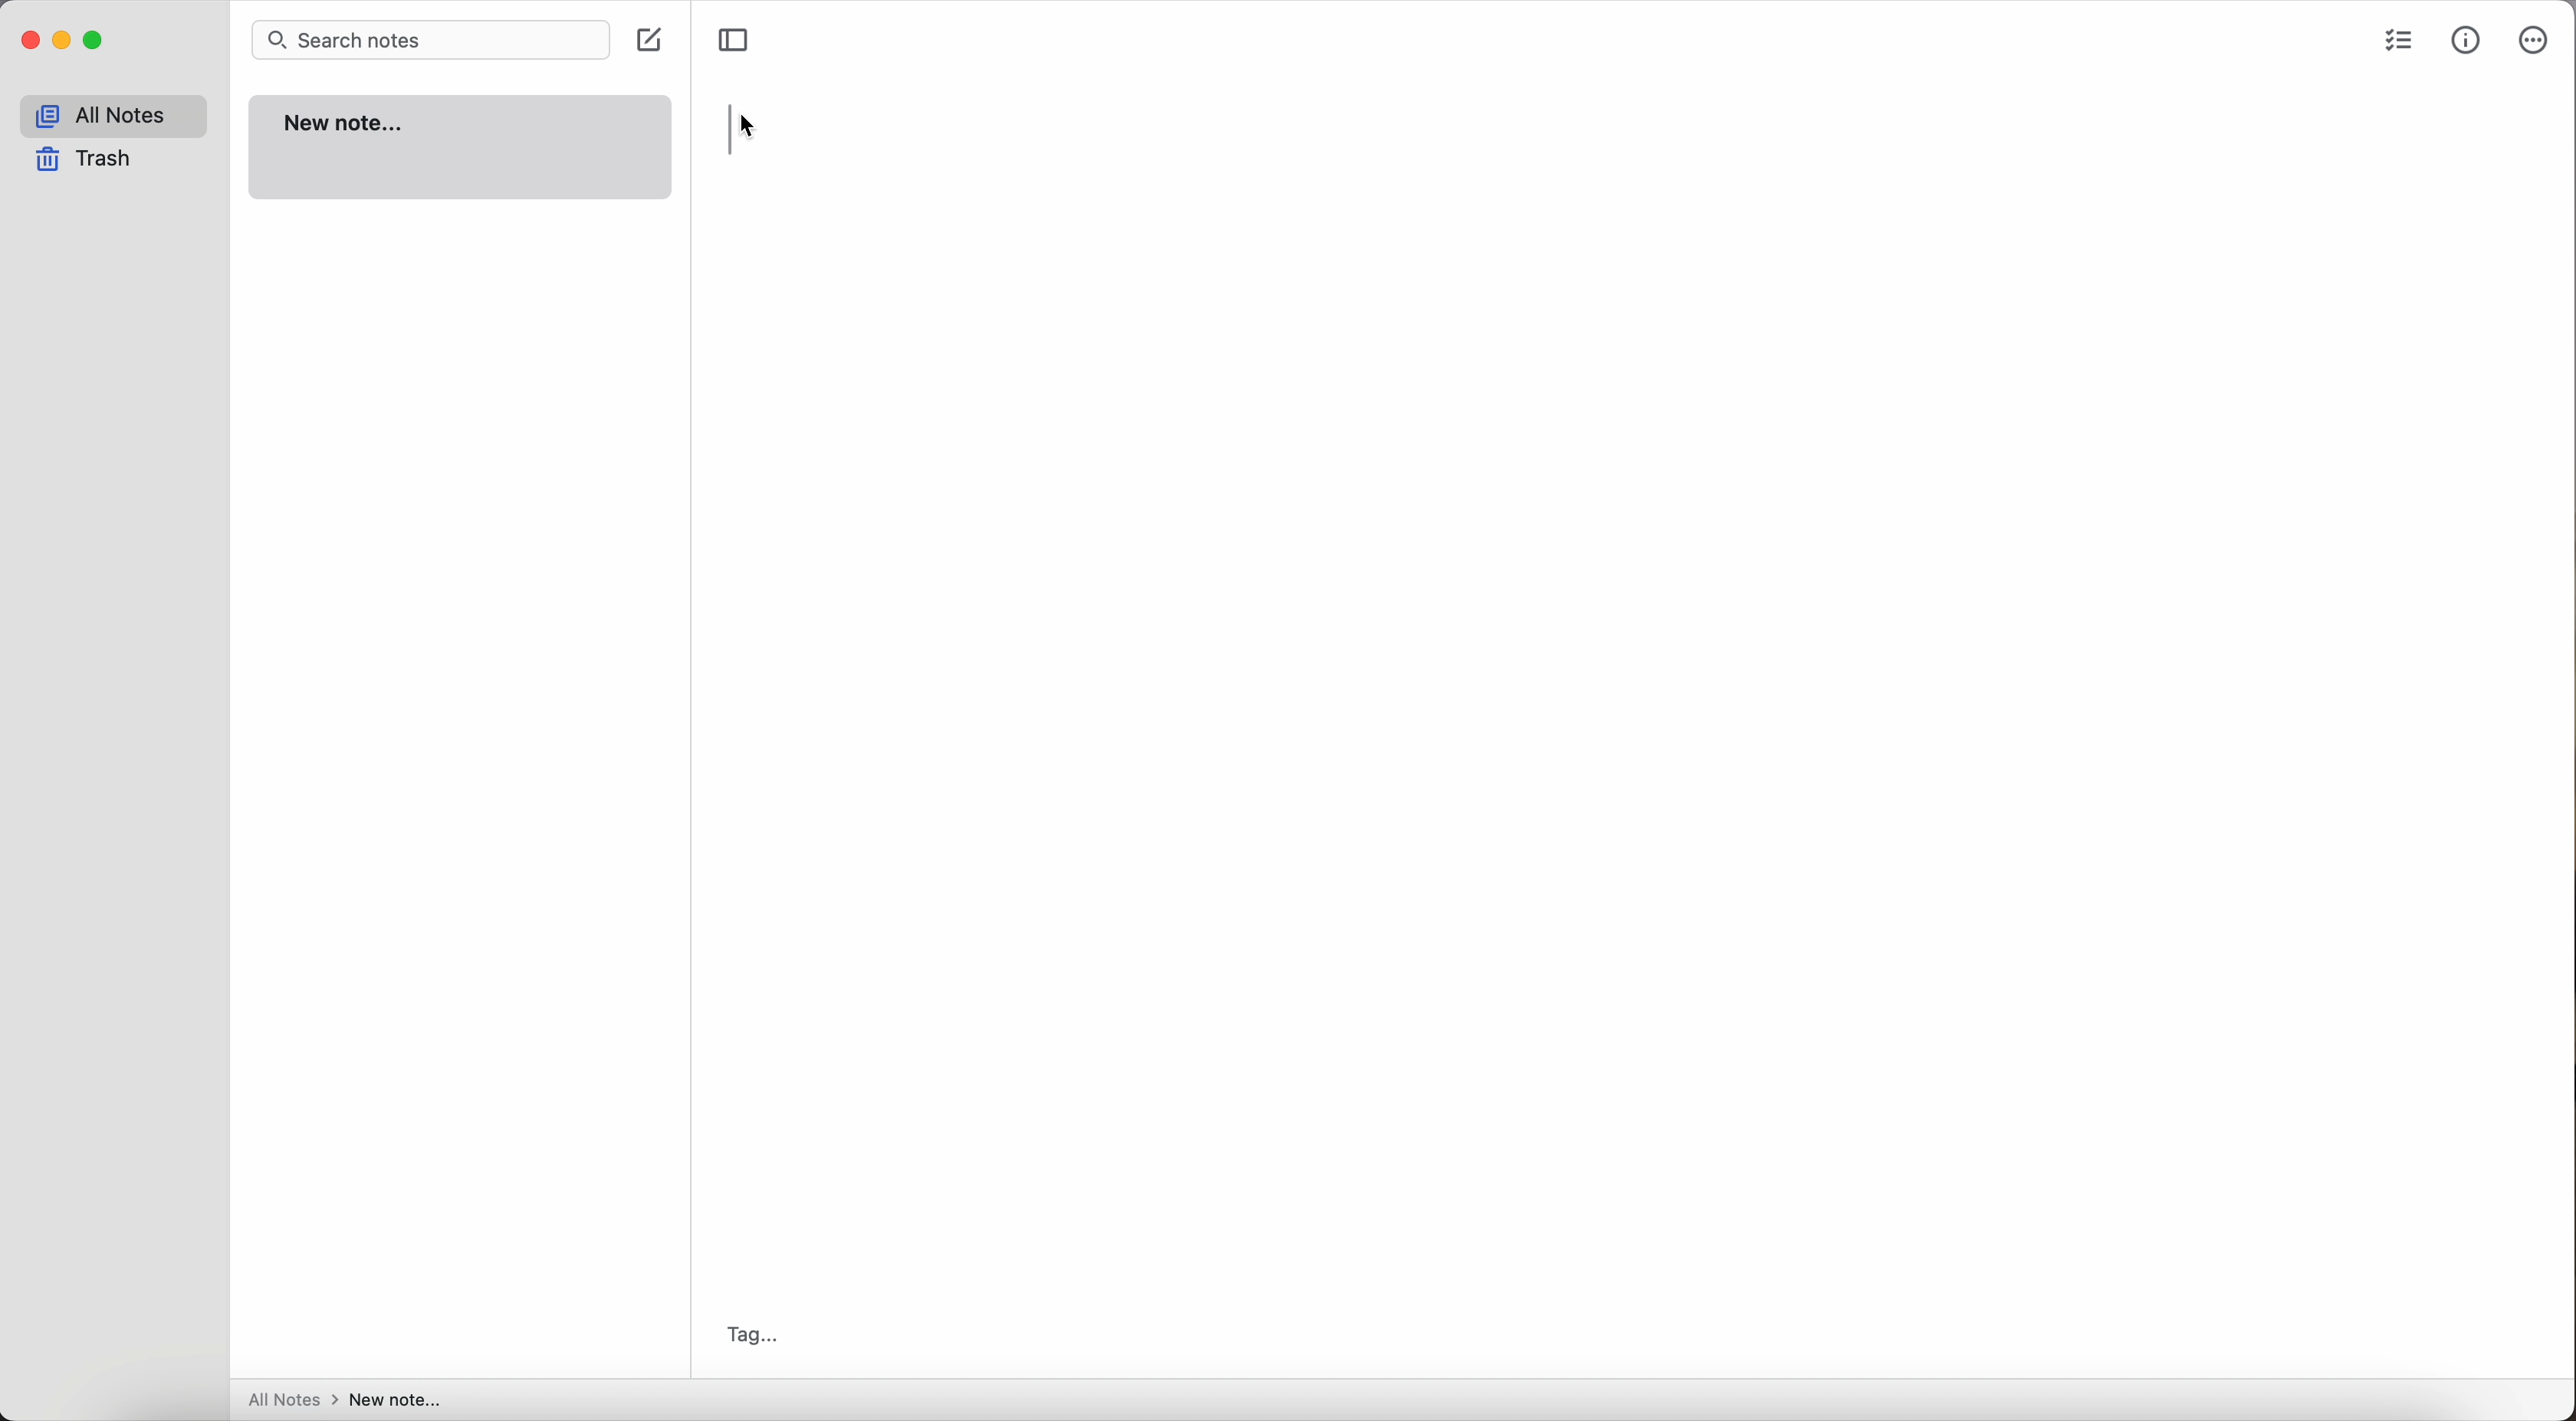 Image resolution: width=2576 pixels, height=1421 pixels. I want to click on new note, so click(462, 148).